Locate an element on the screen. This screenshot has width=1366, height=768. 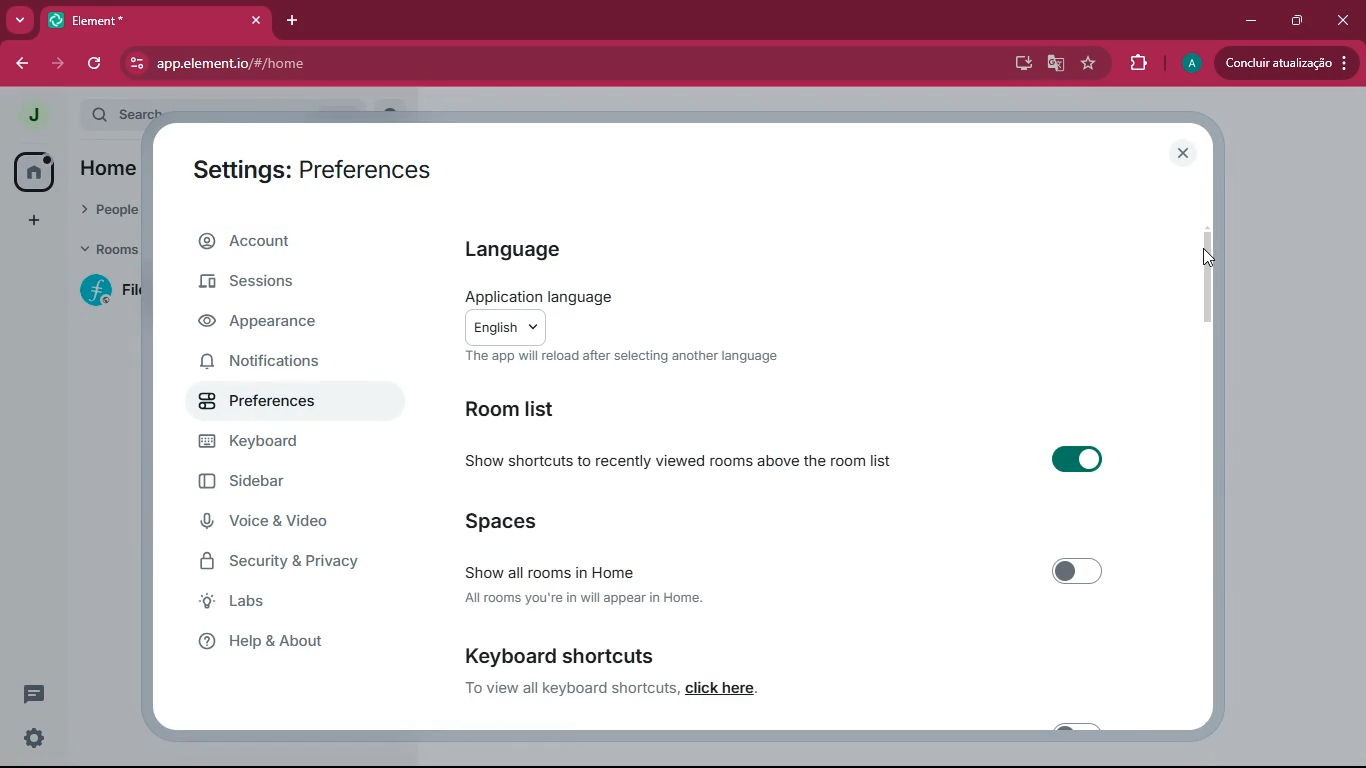
element* is located at coordinates (90, 19).